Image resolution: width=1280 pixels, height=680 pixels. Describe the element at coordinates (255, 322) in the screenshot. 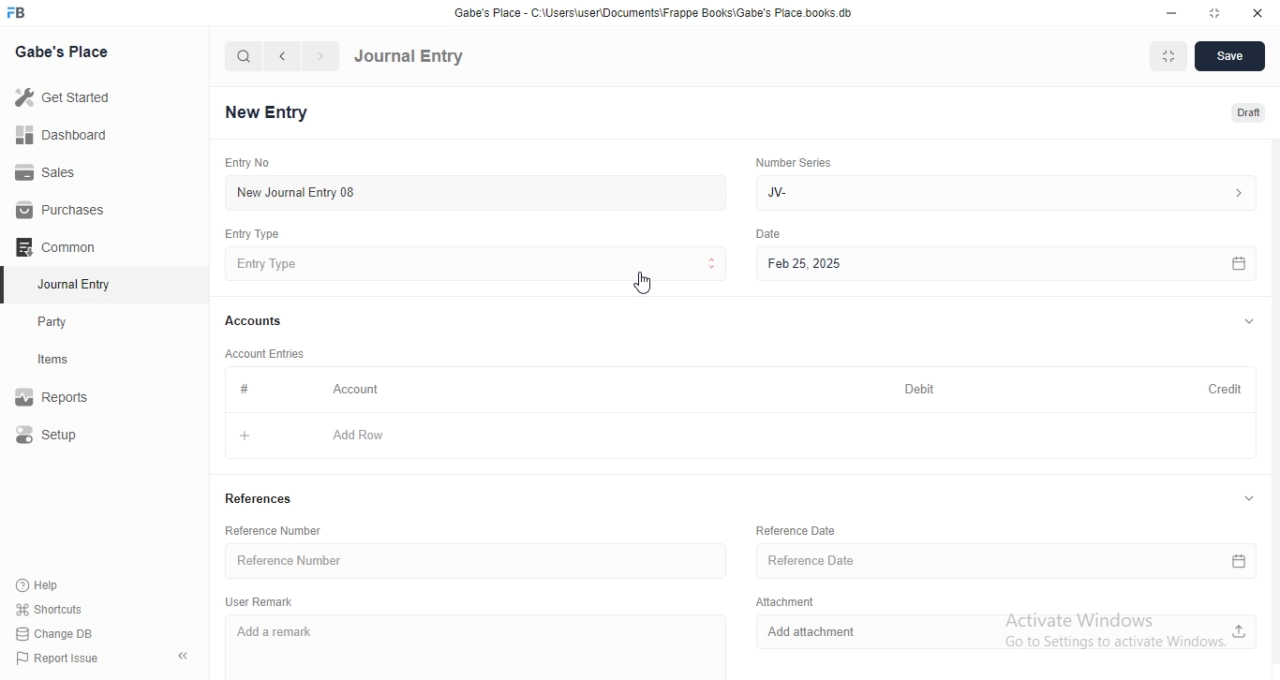

I see `Accounts` at that location.